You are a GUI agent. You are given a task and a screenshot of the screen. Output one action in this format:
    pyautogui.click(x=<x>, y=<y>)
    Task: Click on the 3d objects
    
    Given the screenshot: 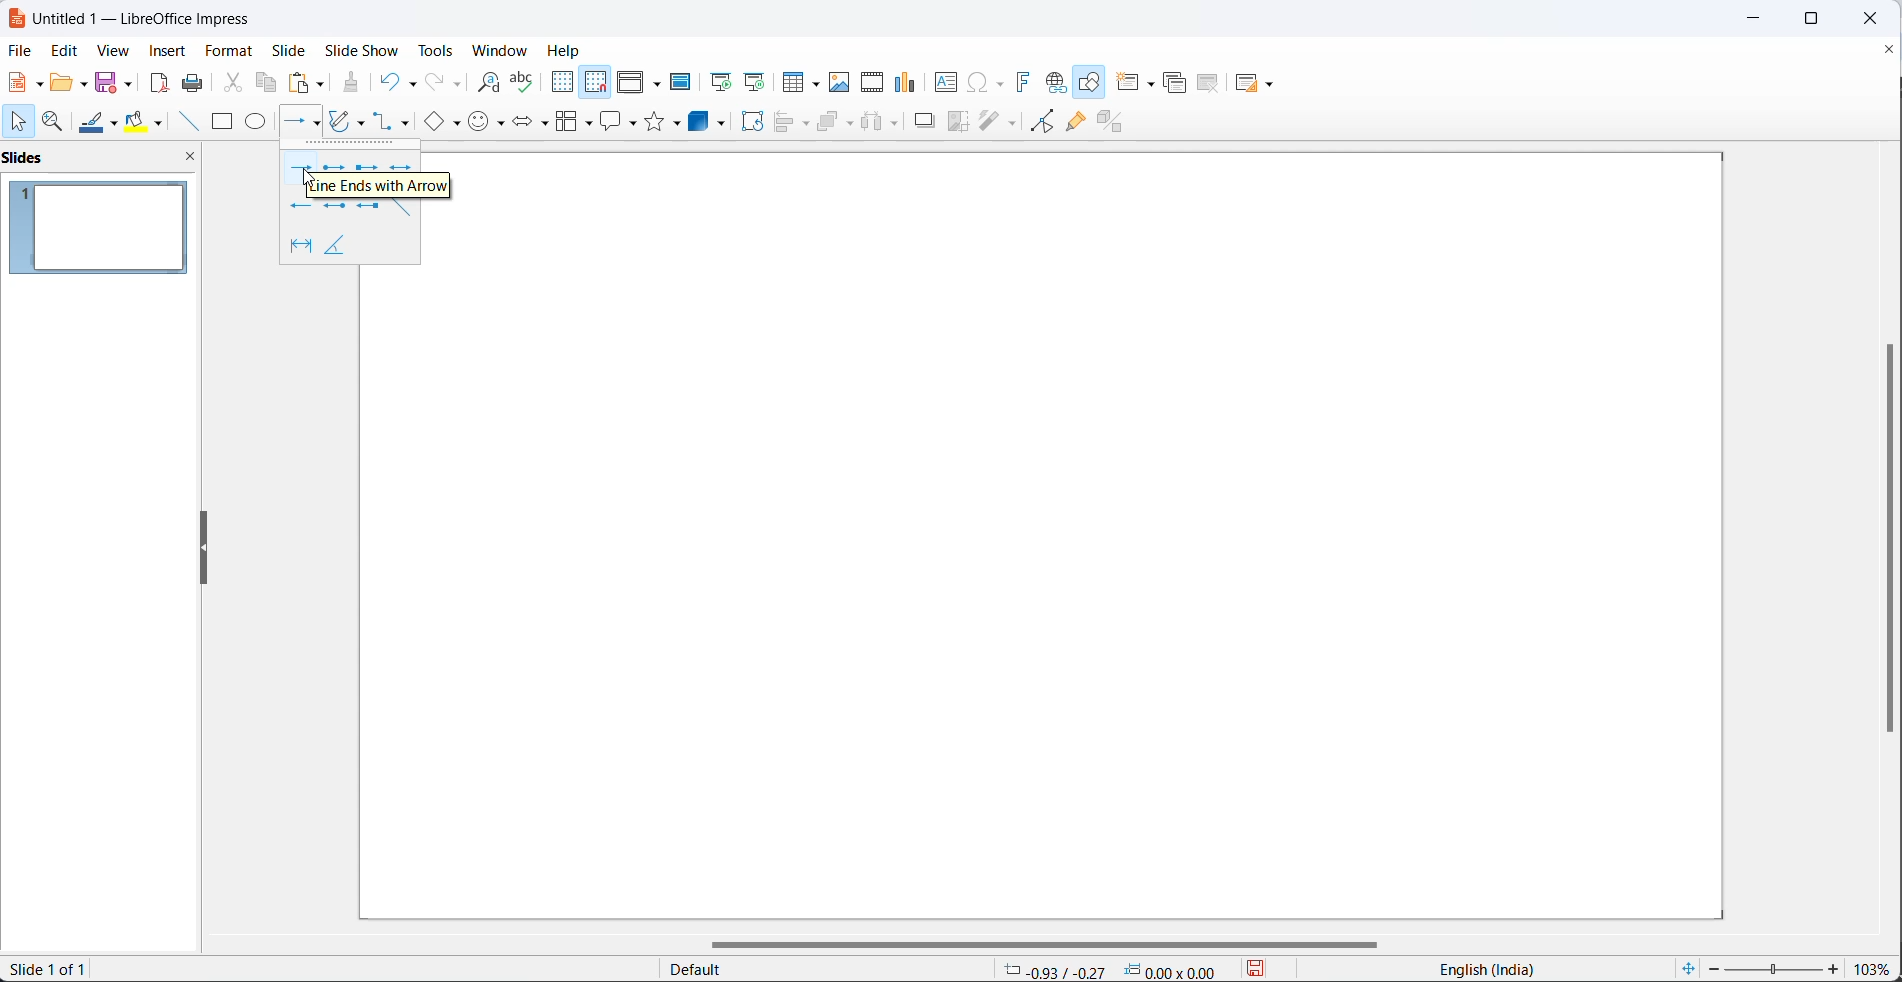 What is the action you would take?
    pyautogui.click(x=710, y=123)
    